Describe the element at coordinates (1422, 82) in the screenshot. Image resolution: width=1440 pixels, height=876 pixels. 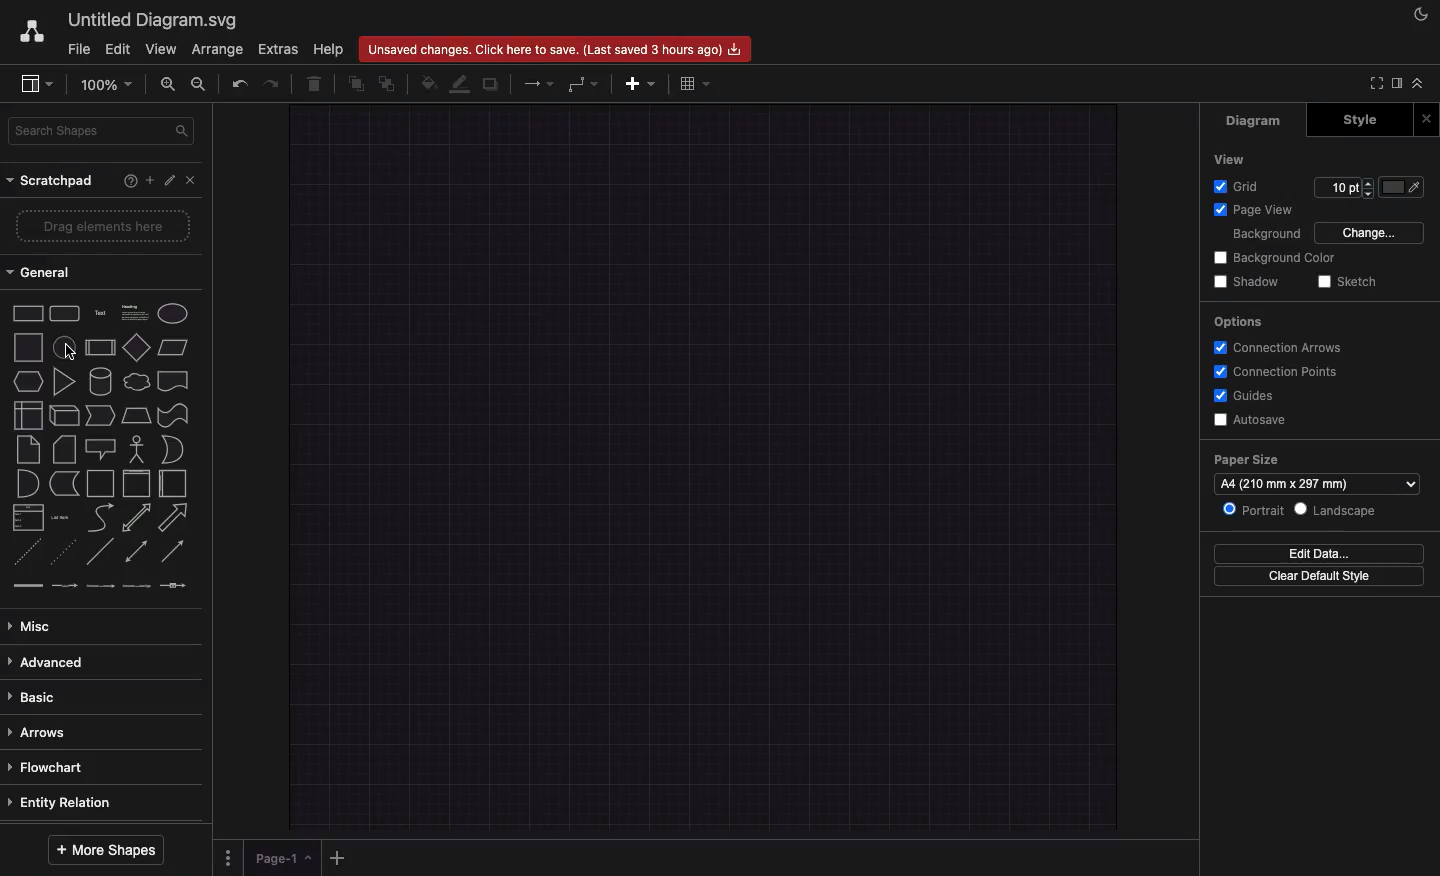
I see `Collapse` at that location.